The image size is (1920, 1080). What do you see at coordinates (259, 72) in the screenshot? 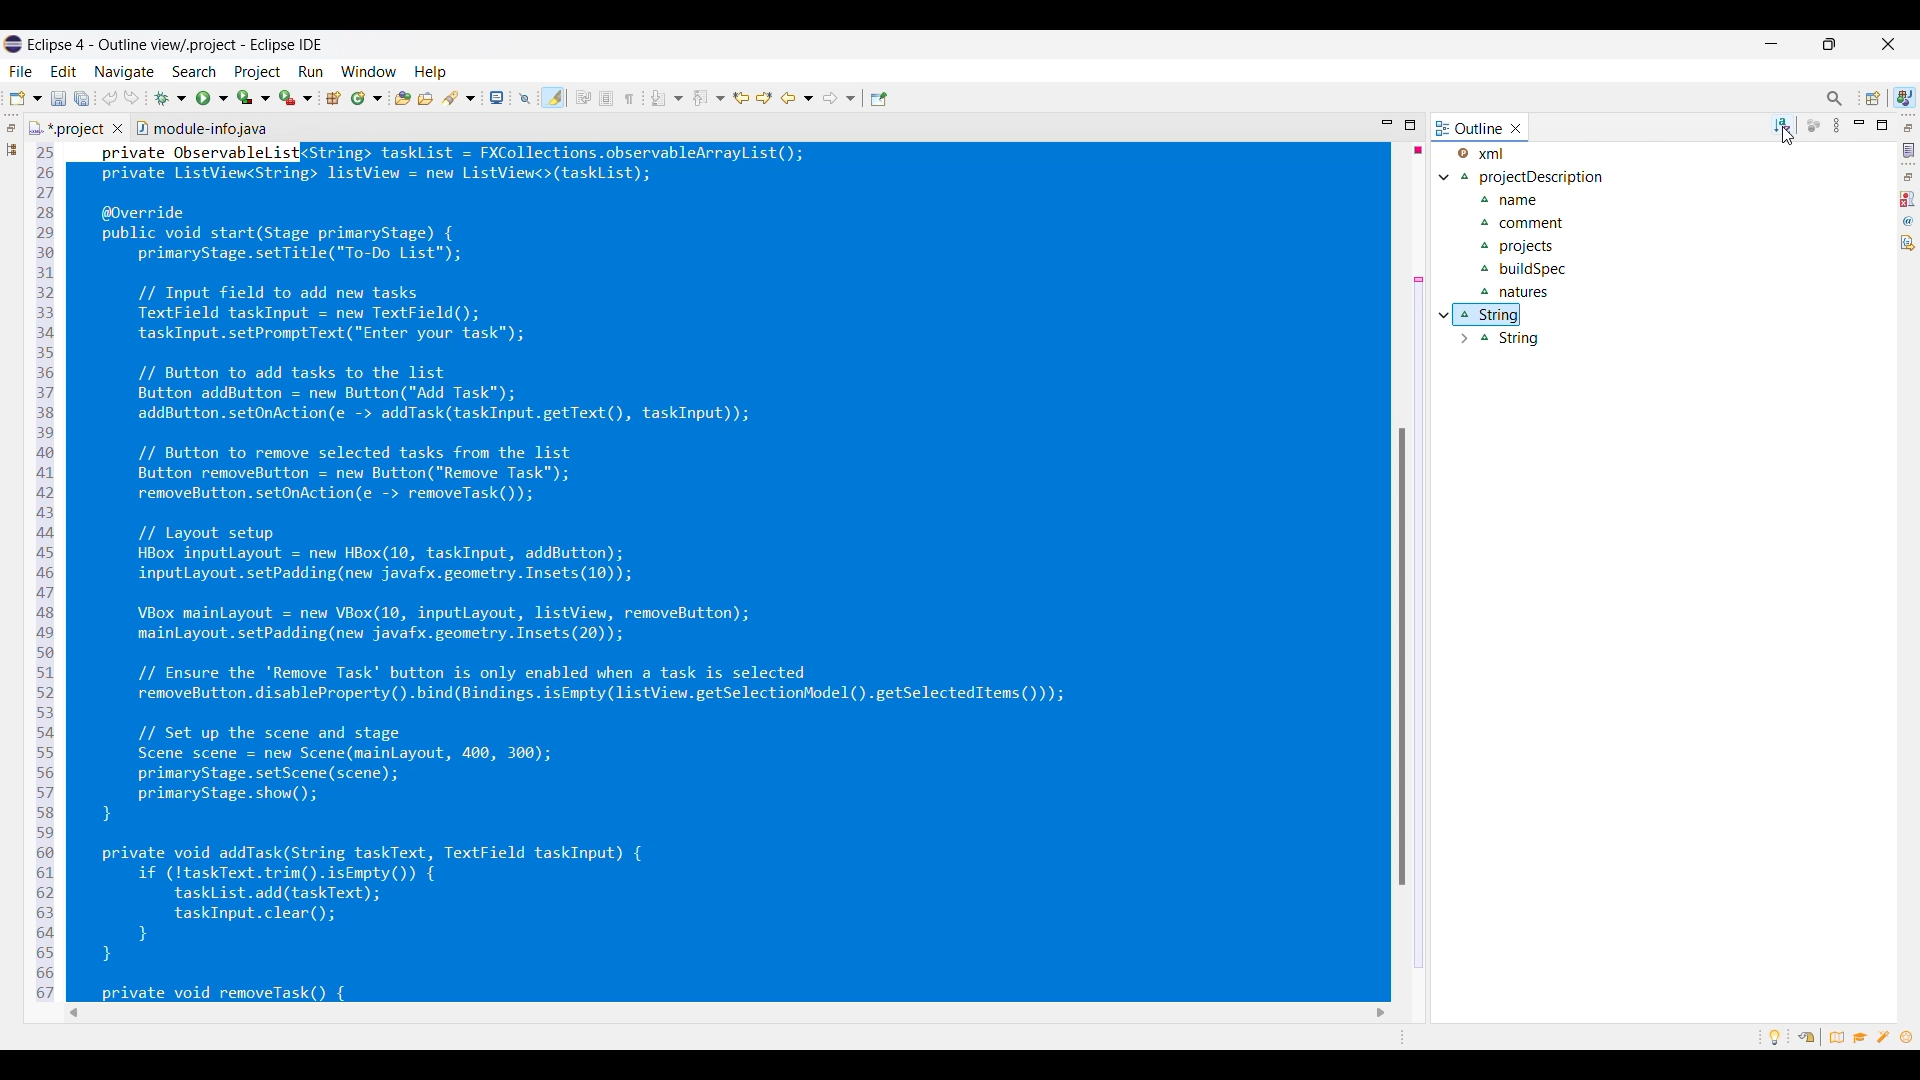
I see `Project menu` at bounding box center [259, 72].